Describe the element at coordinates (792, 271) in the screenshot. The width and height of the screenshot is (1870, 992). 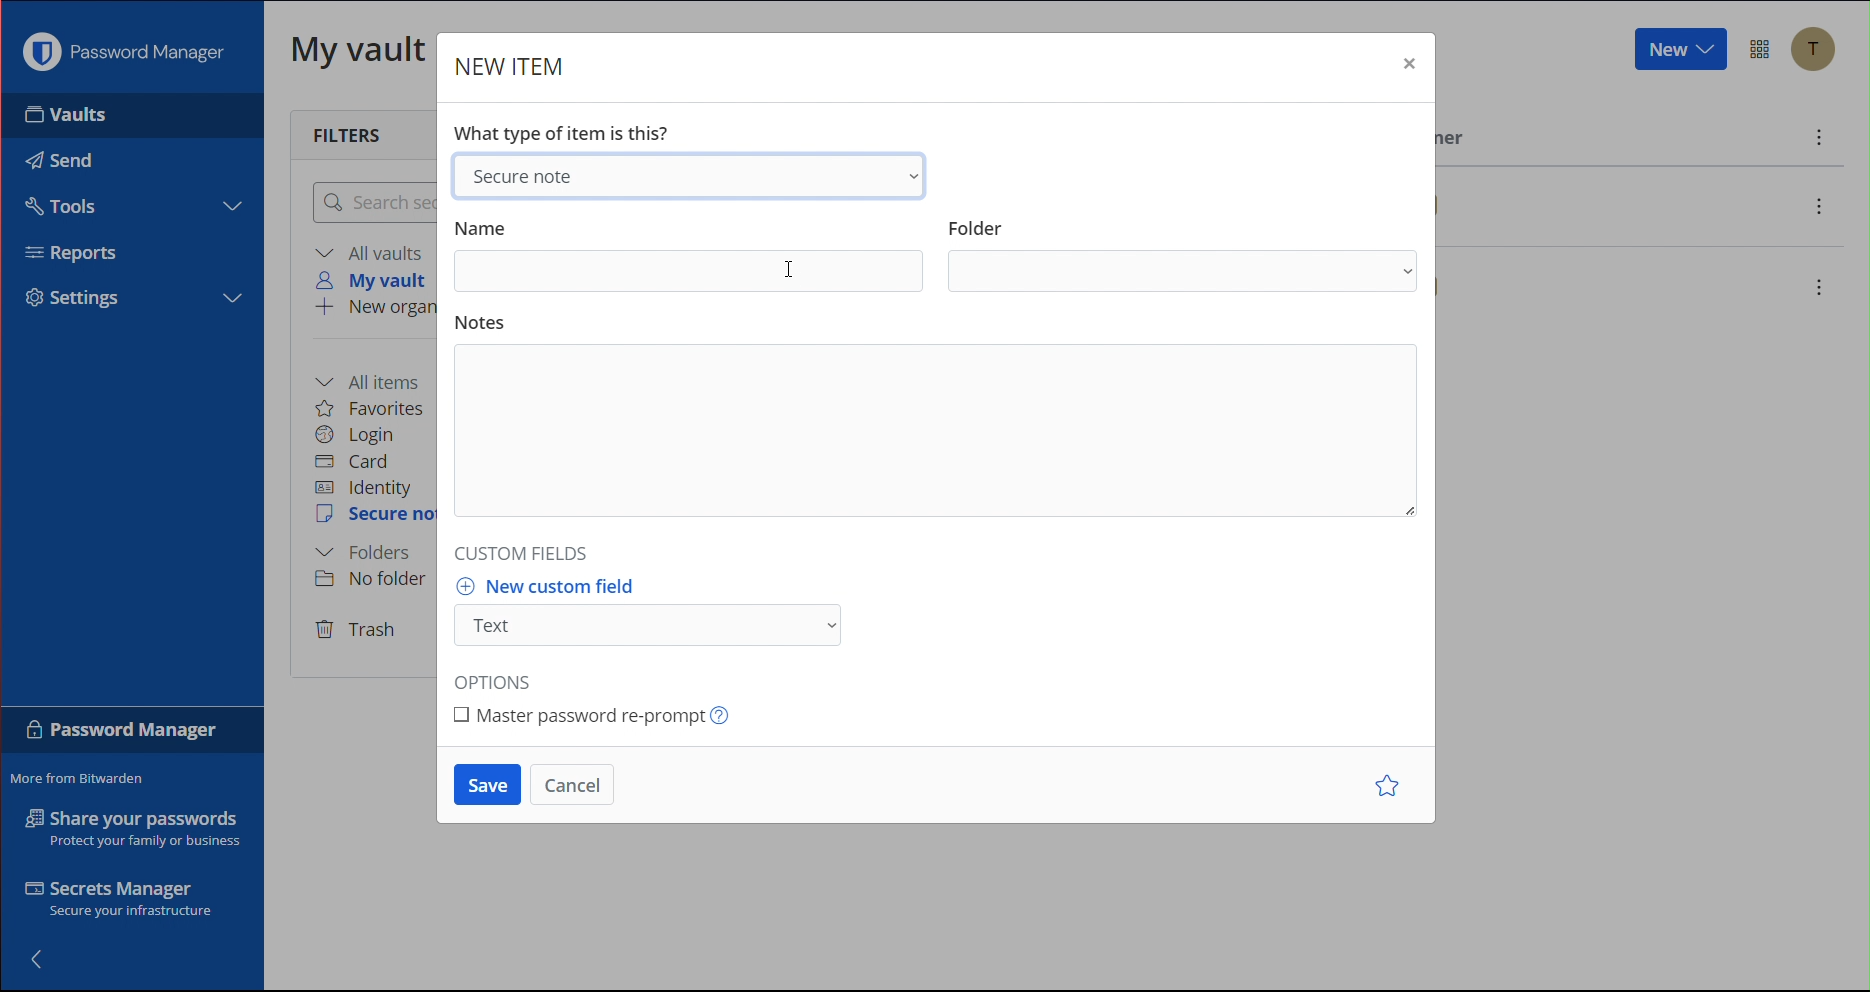
I see `Cursor` at that location.